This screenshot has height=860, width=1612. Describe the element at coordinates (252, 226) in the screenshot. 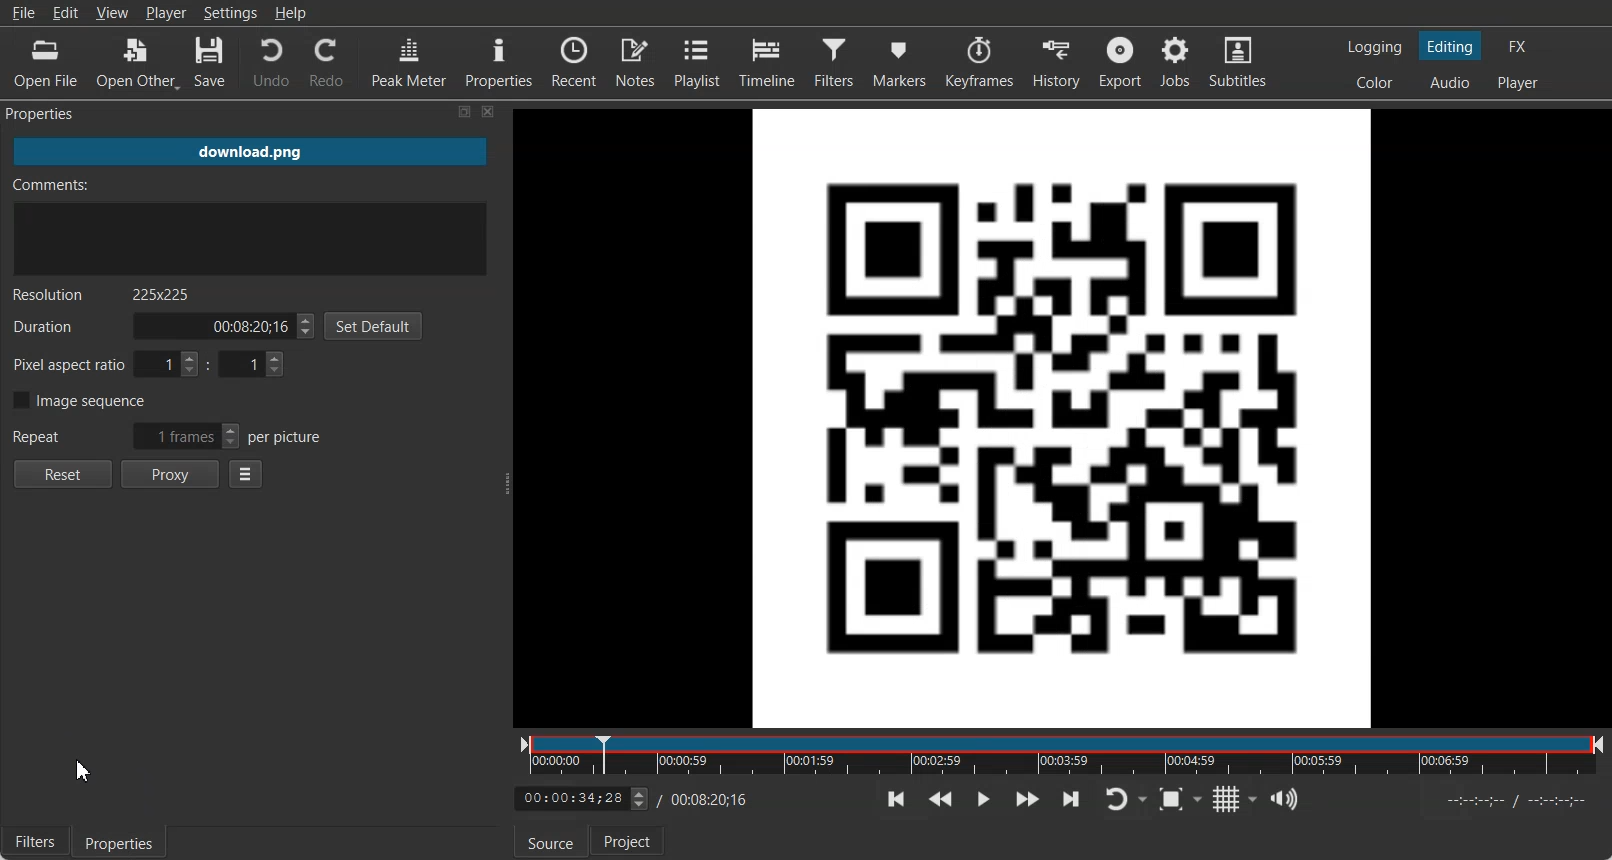

I see `Enter Comment` at that location.